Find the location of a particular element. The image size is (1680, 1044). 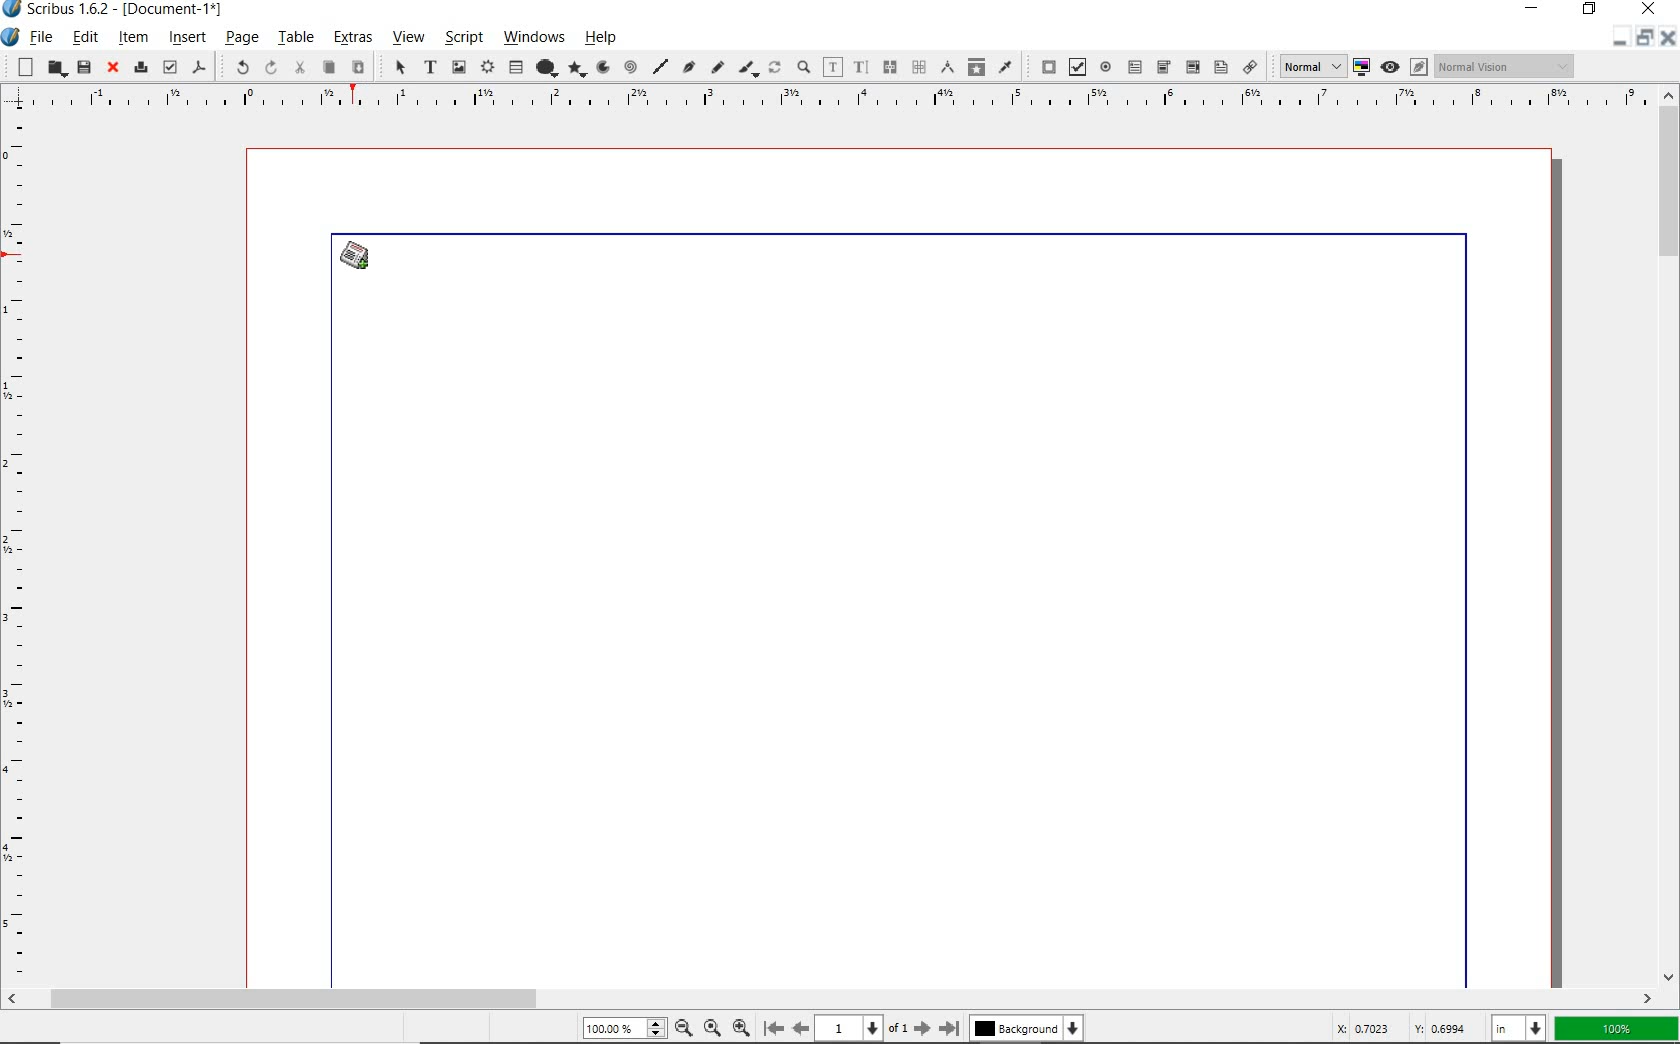

preflight verifier is located at coordinates (169, 68).